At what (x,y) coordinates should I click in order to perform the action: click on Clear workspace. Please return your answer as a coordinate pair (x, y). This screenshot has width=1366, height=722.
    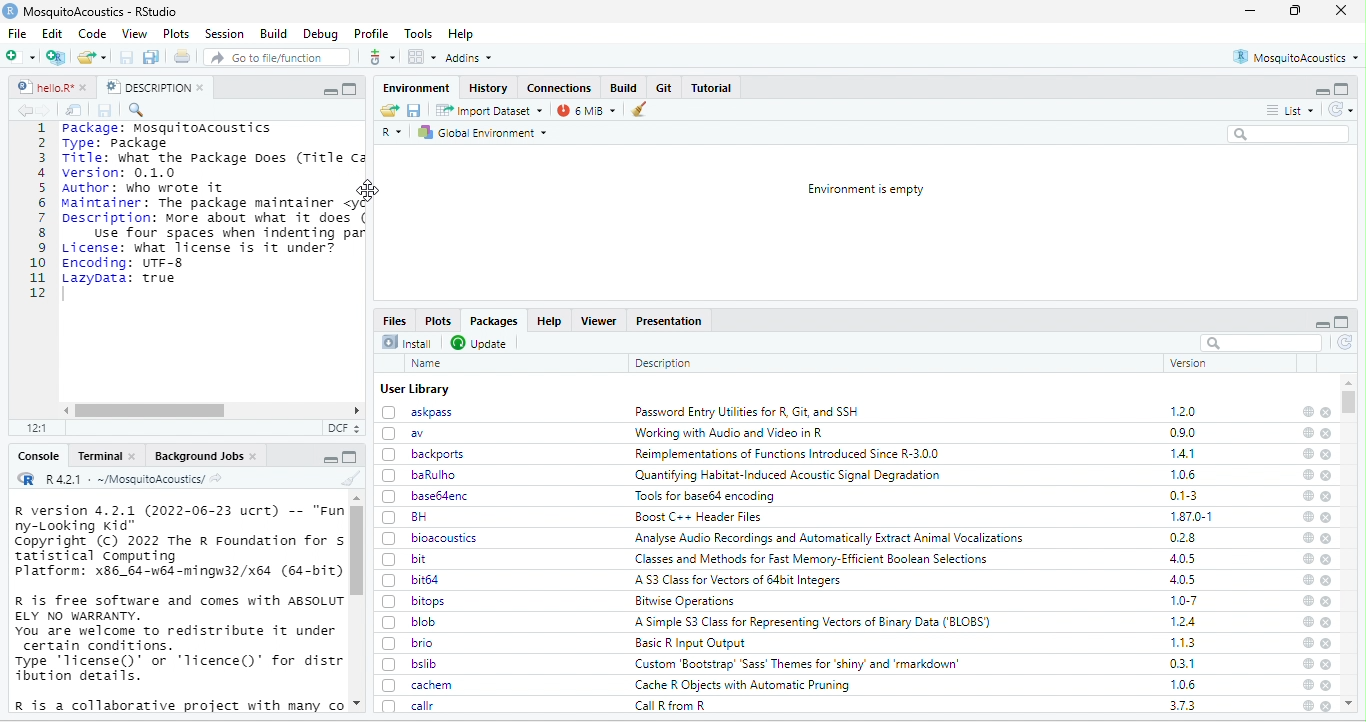
    Looking at the image, I should click on (641, 109).